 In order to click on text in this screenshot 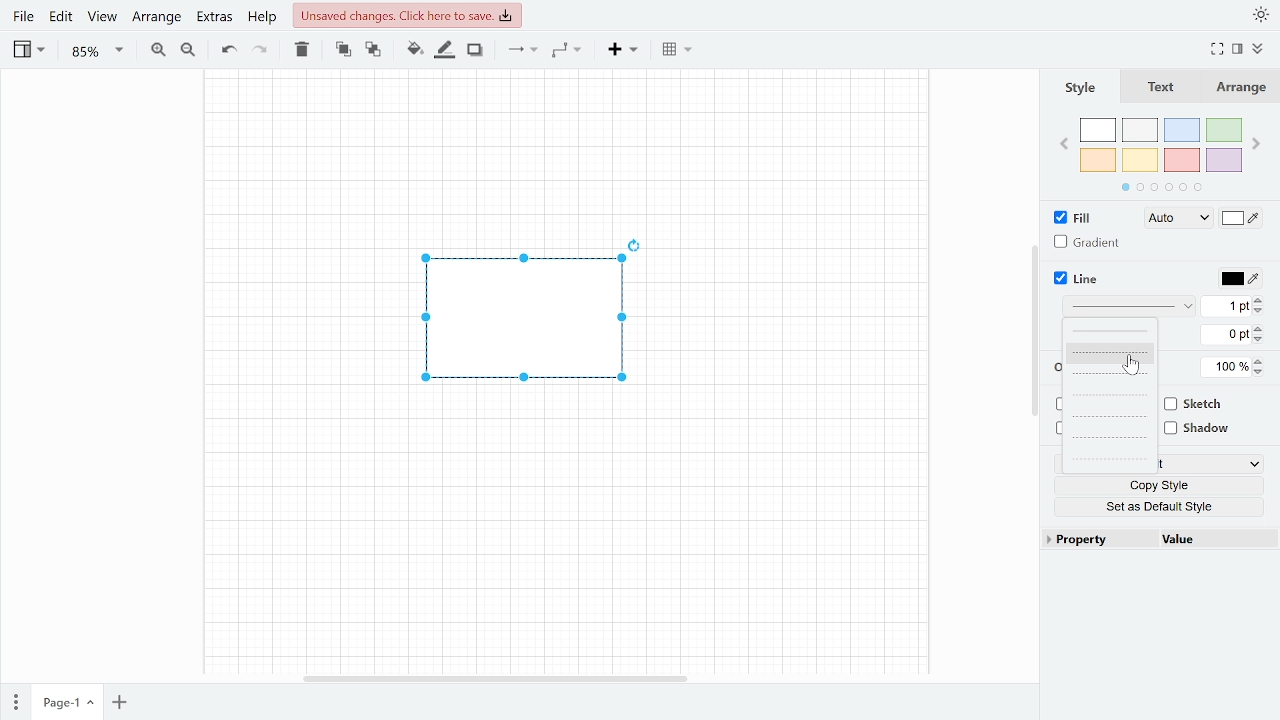, I will do `click(1162, 87)`.